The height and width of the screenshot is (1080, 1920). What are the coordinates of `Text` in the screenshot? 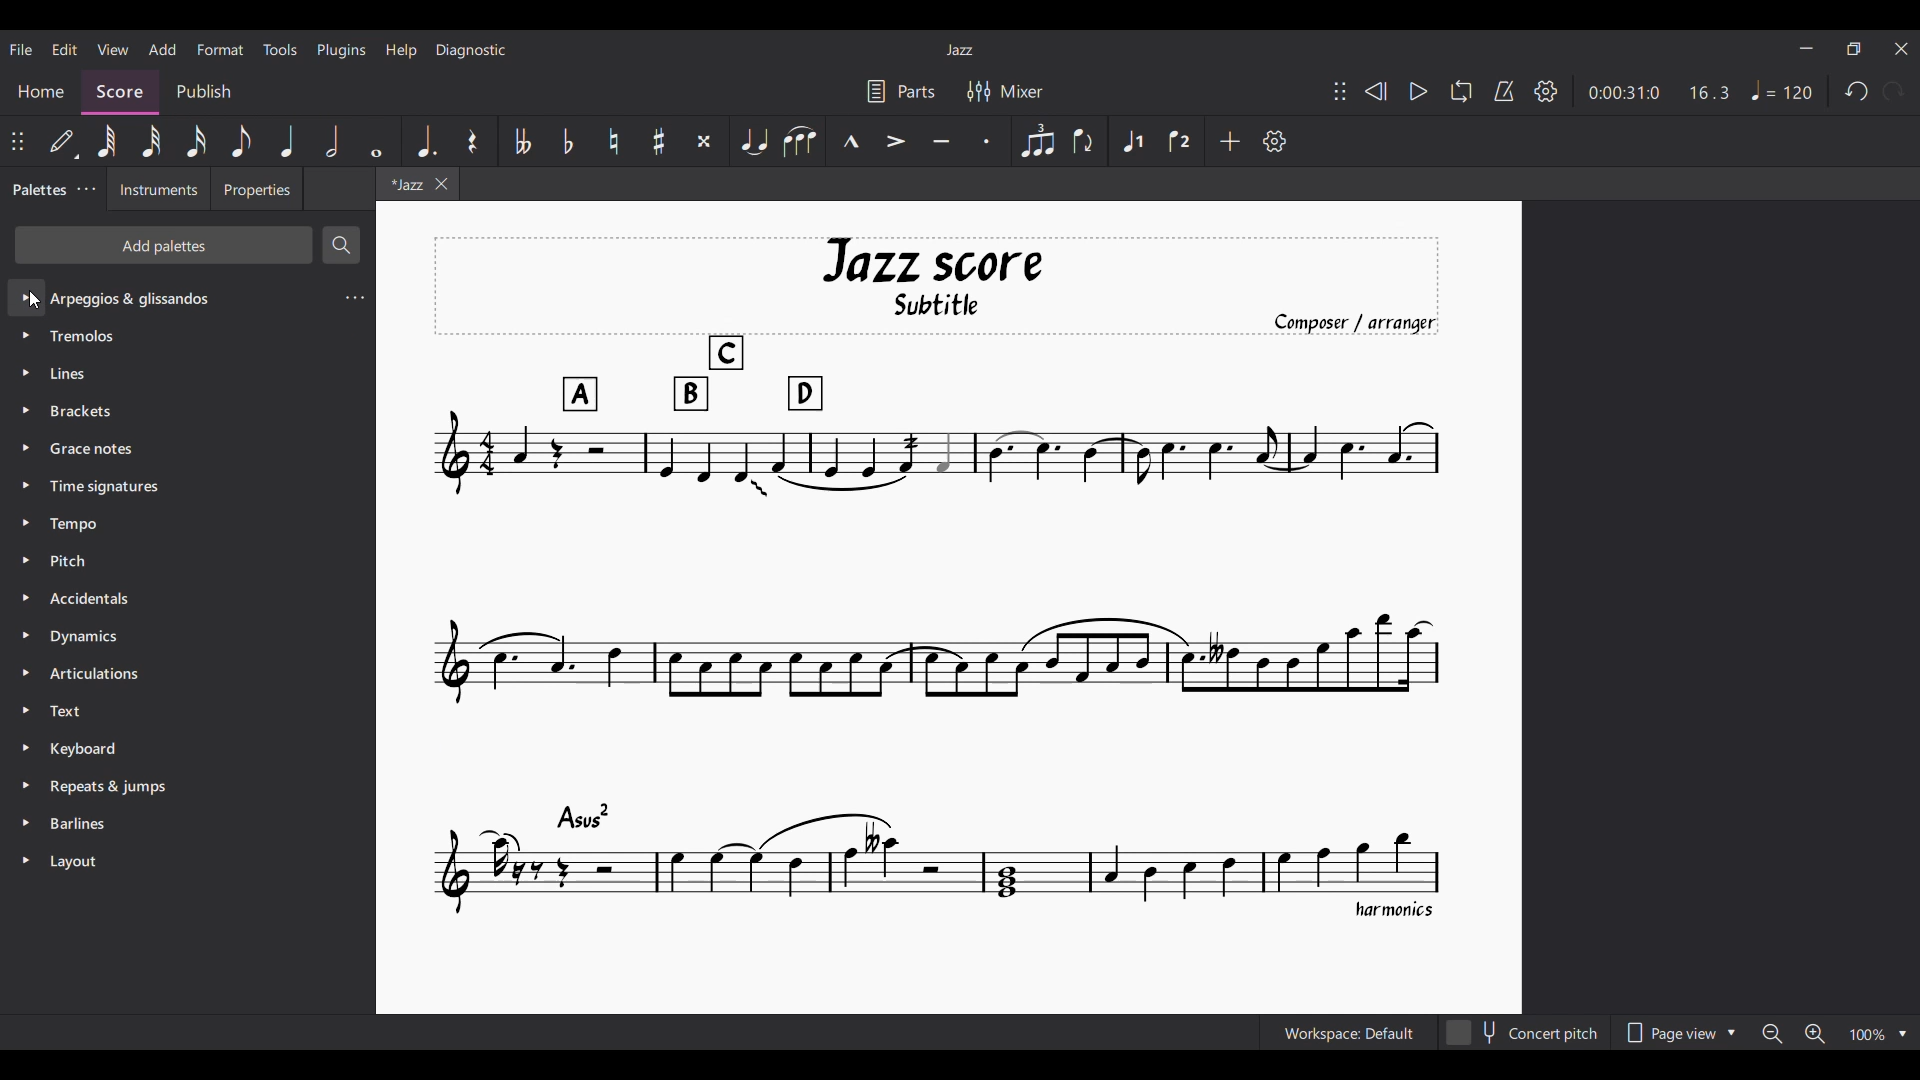 It's located at (71, 710).